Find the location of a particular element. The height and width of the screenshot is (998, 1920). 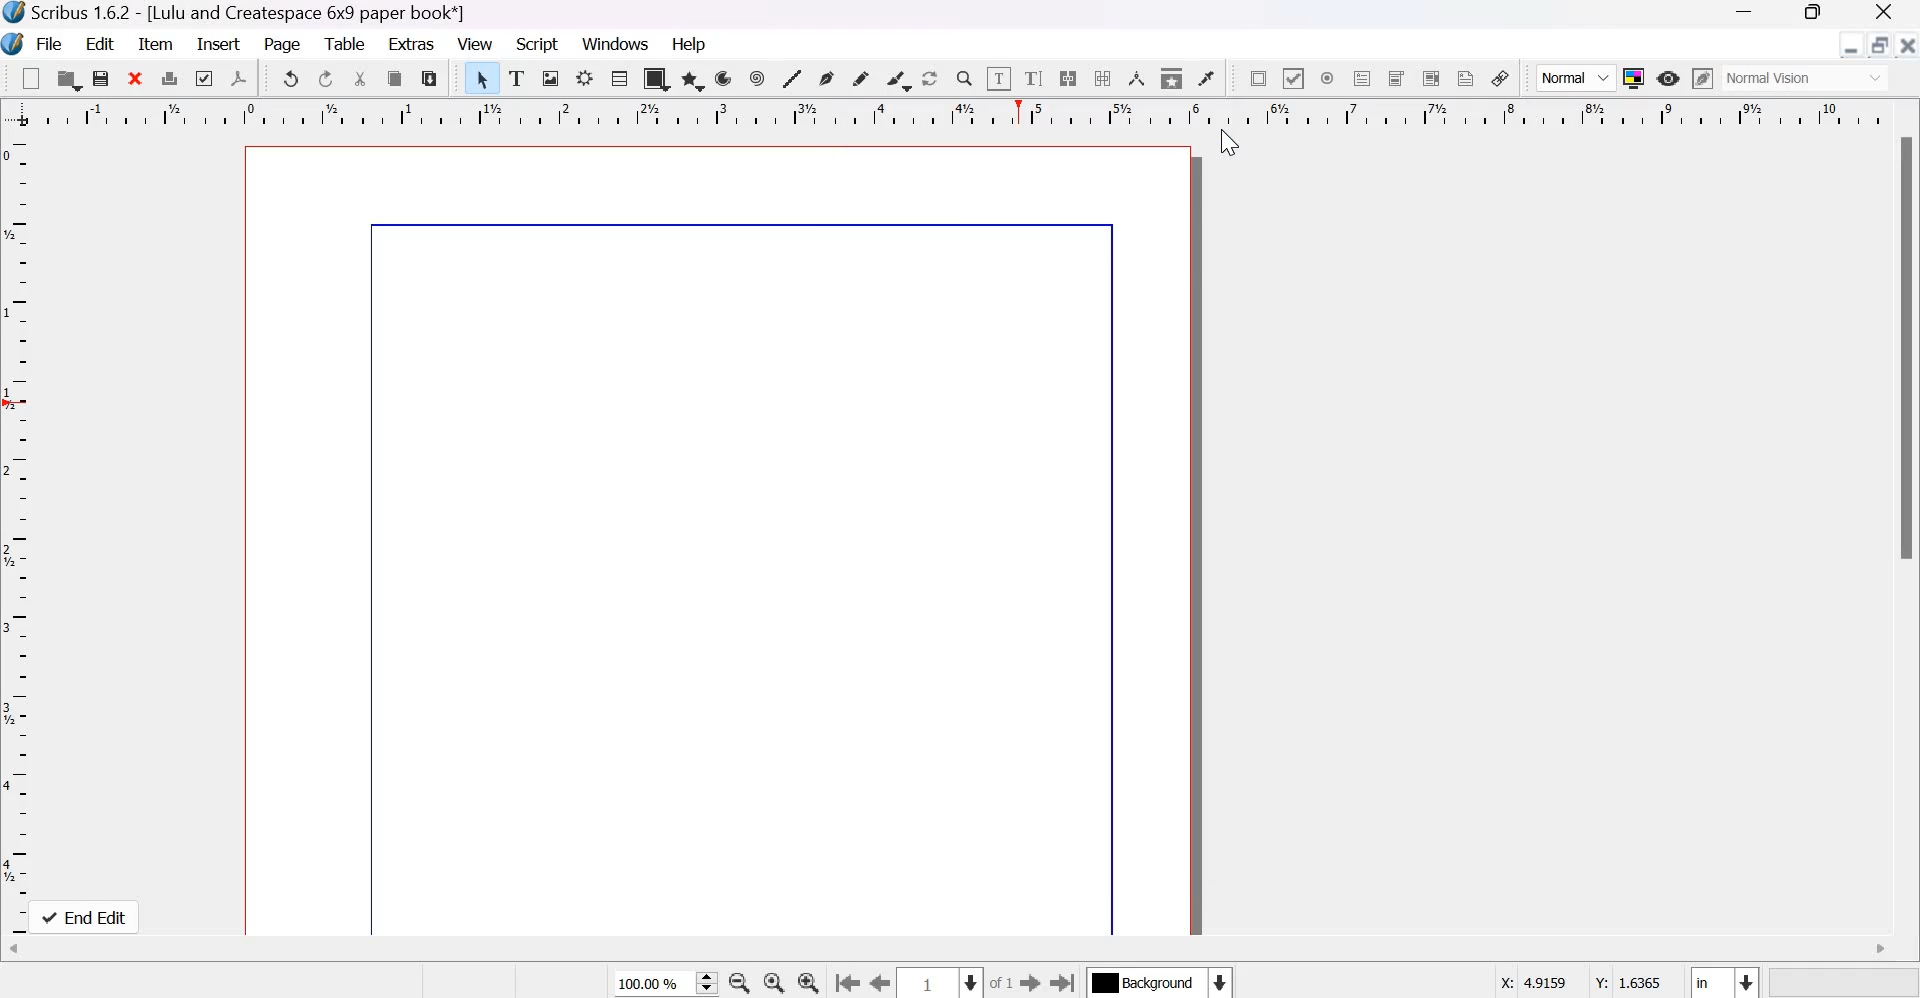

PDF combo box is located at coordinates (1396, 79).